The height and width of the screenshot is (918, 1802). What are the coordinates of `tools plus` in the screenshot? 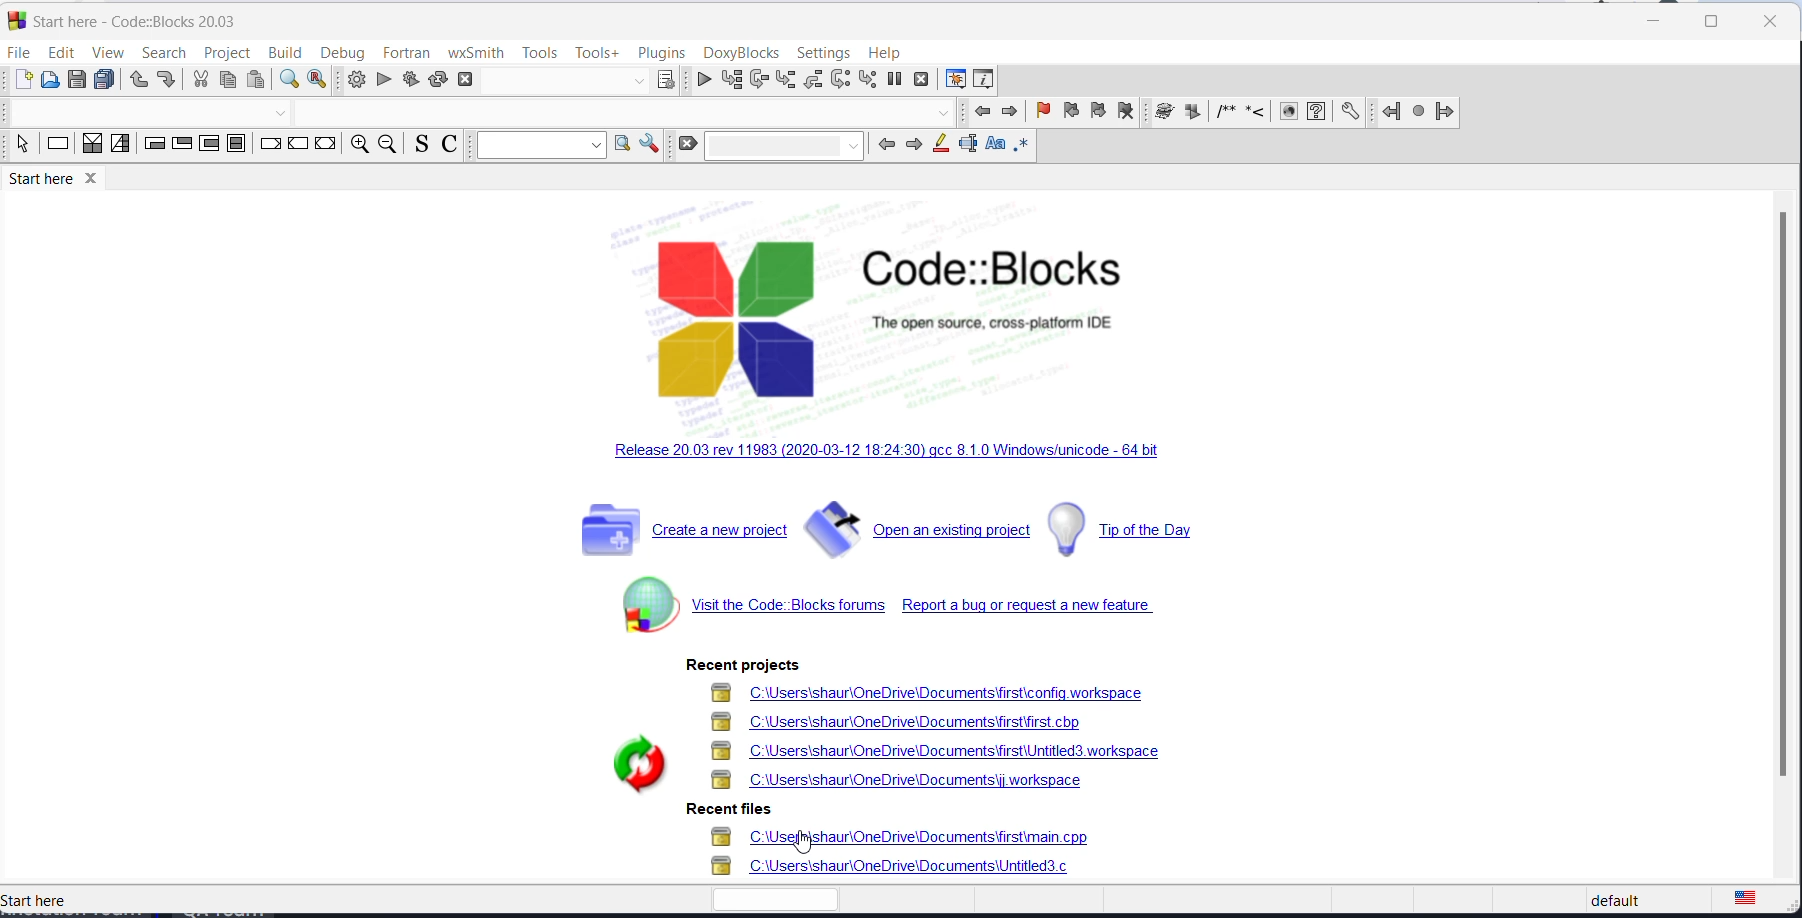 It's located at (594, 54).